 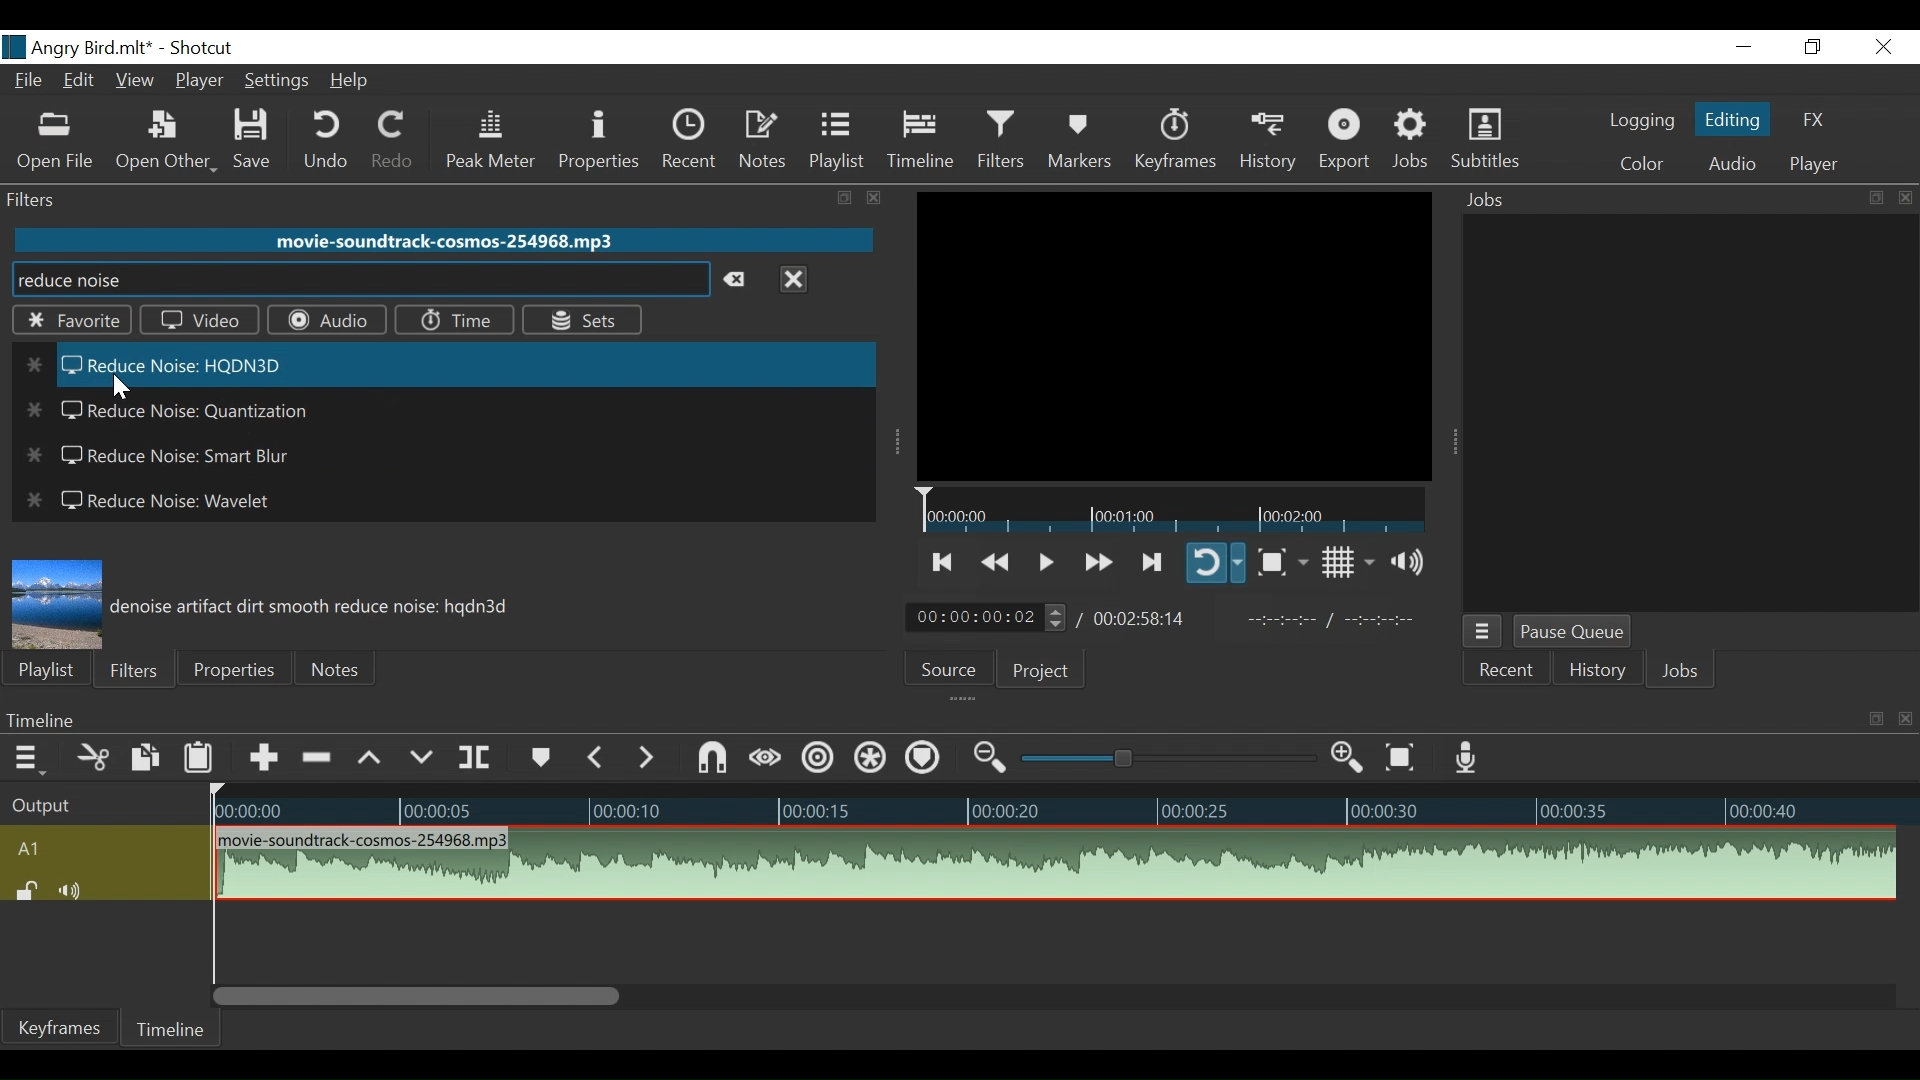 I want to click on Overwrite, so click(x=423, y=756).